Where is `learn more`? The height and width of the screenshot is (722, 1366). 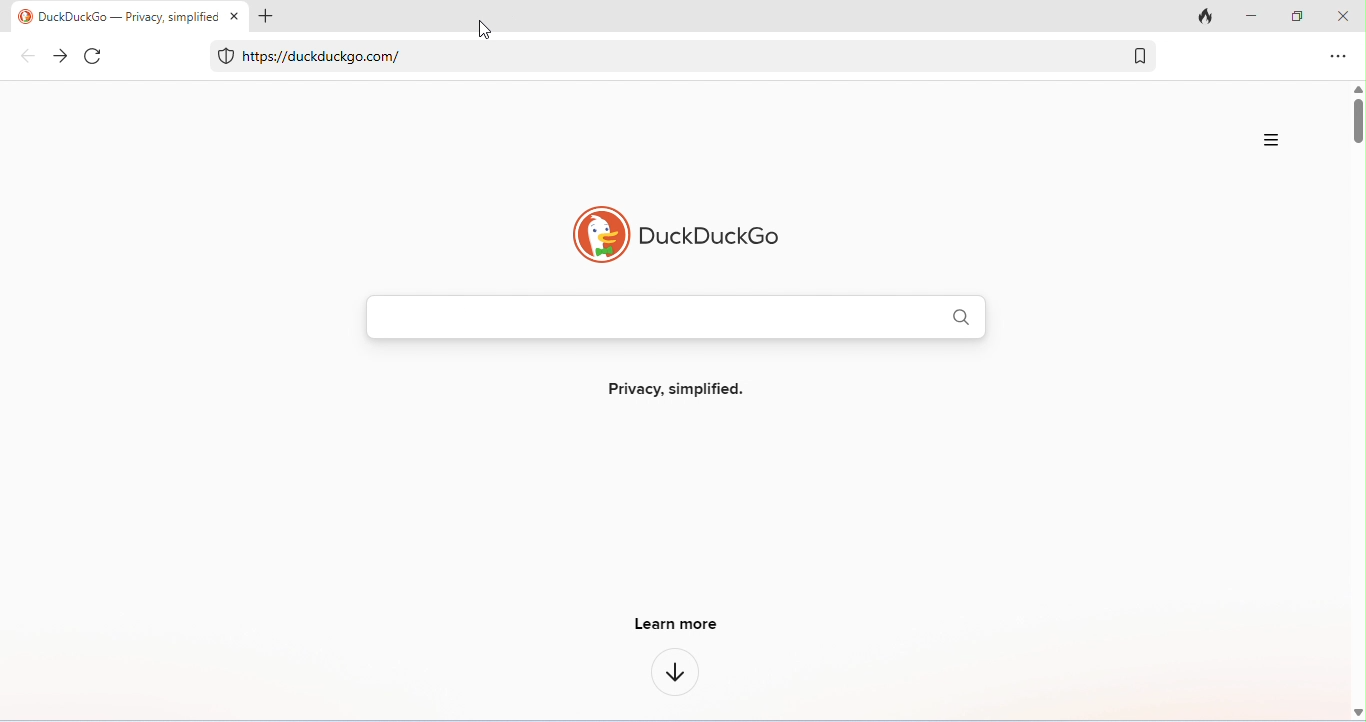
learn more is located at coordinates (674, 623).